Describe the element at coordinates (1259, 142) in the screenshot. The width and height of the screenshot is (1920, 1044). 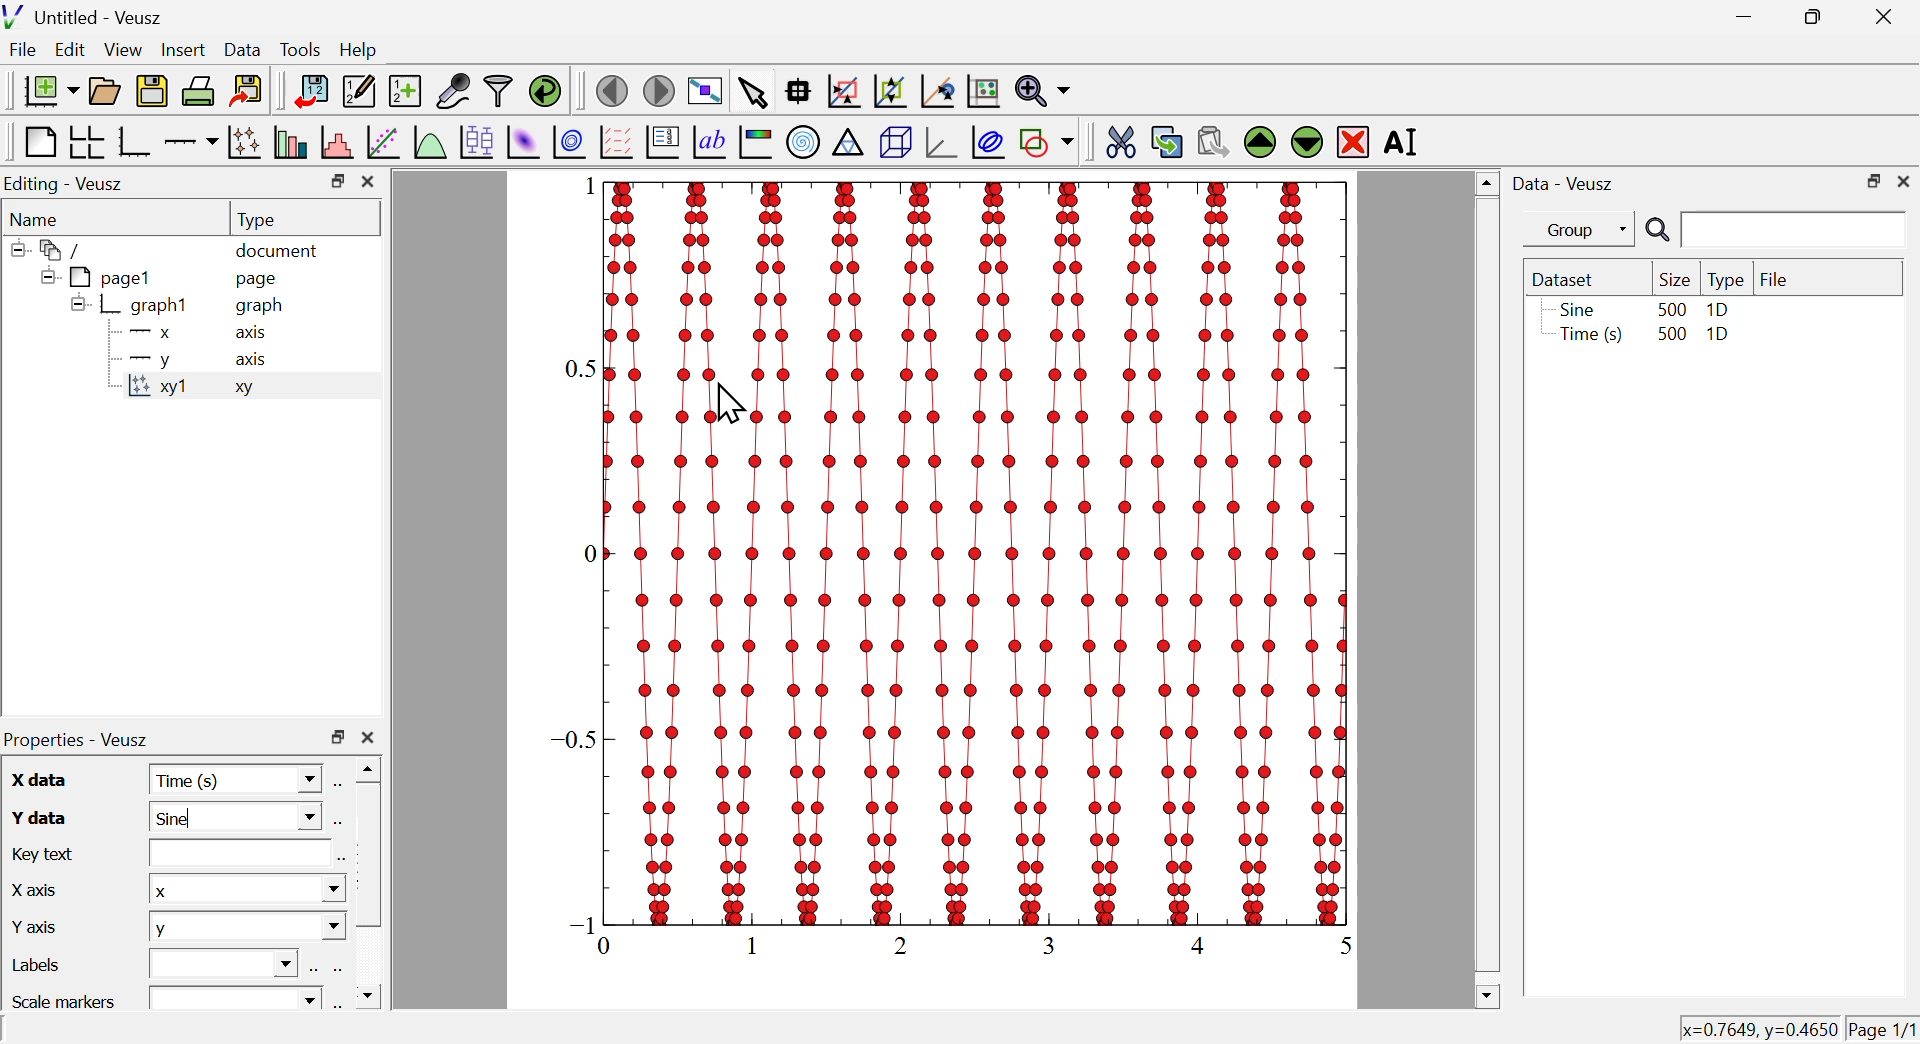
I see `move the selected widget up` at that location.